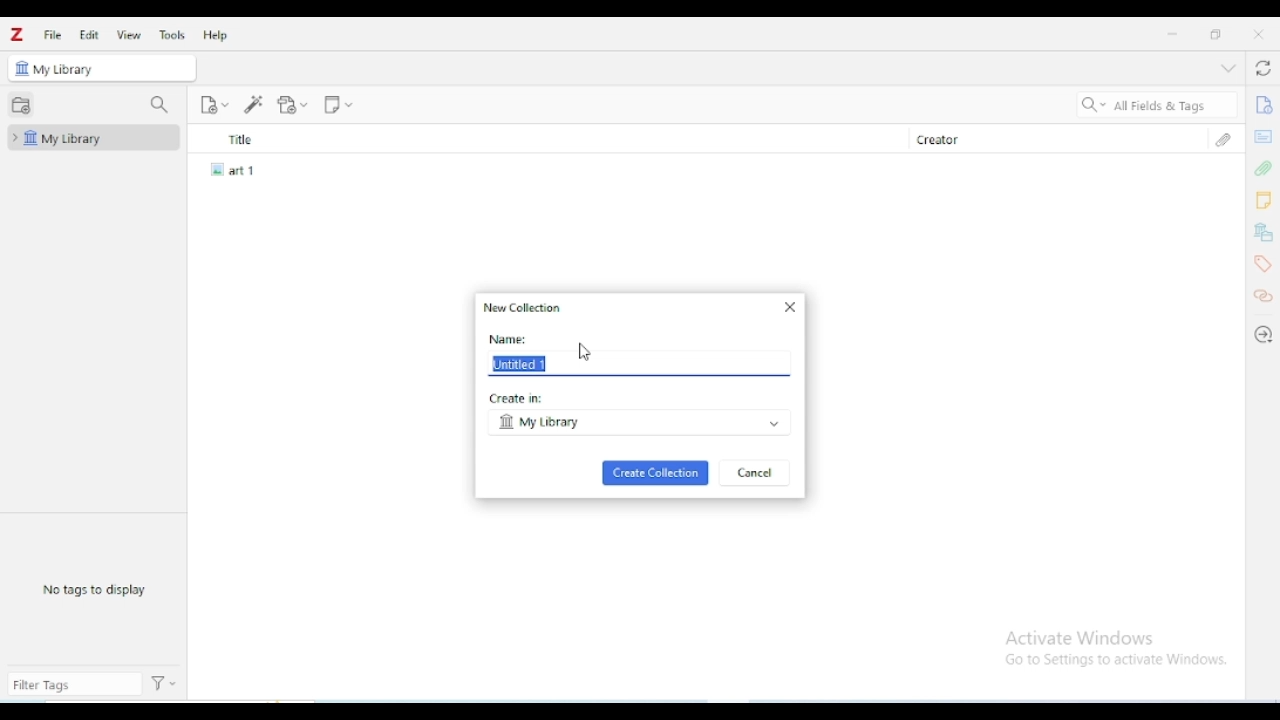 The height and width of the screenshot is (720, 1280). Describe the element at coordinates (160, 104) in the screenshot. I see `filter collections` at that location.